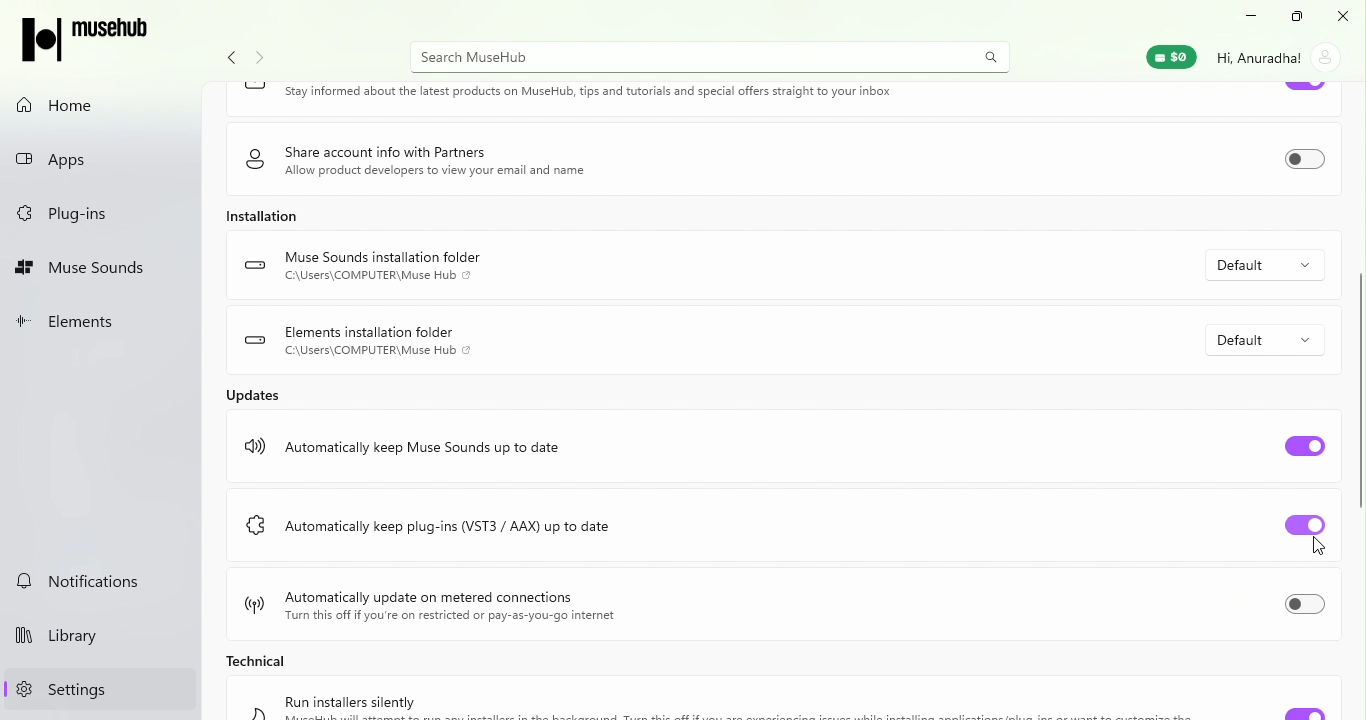 The image size is (1366, 720). I want to click on logo, so click(256, 341).